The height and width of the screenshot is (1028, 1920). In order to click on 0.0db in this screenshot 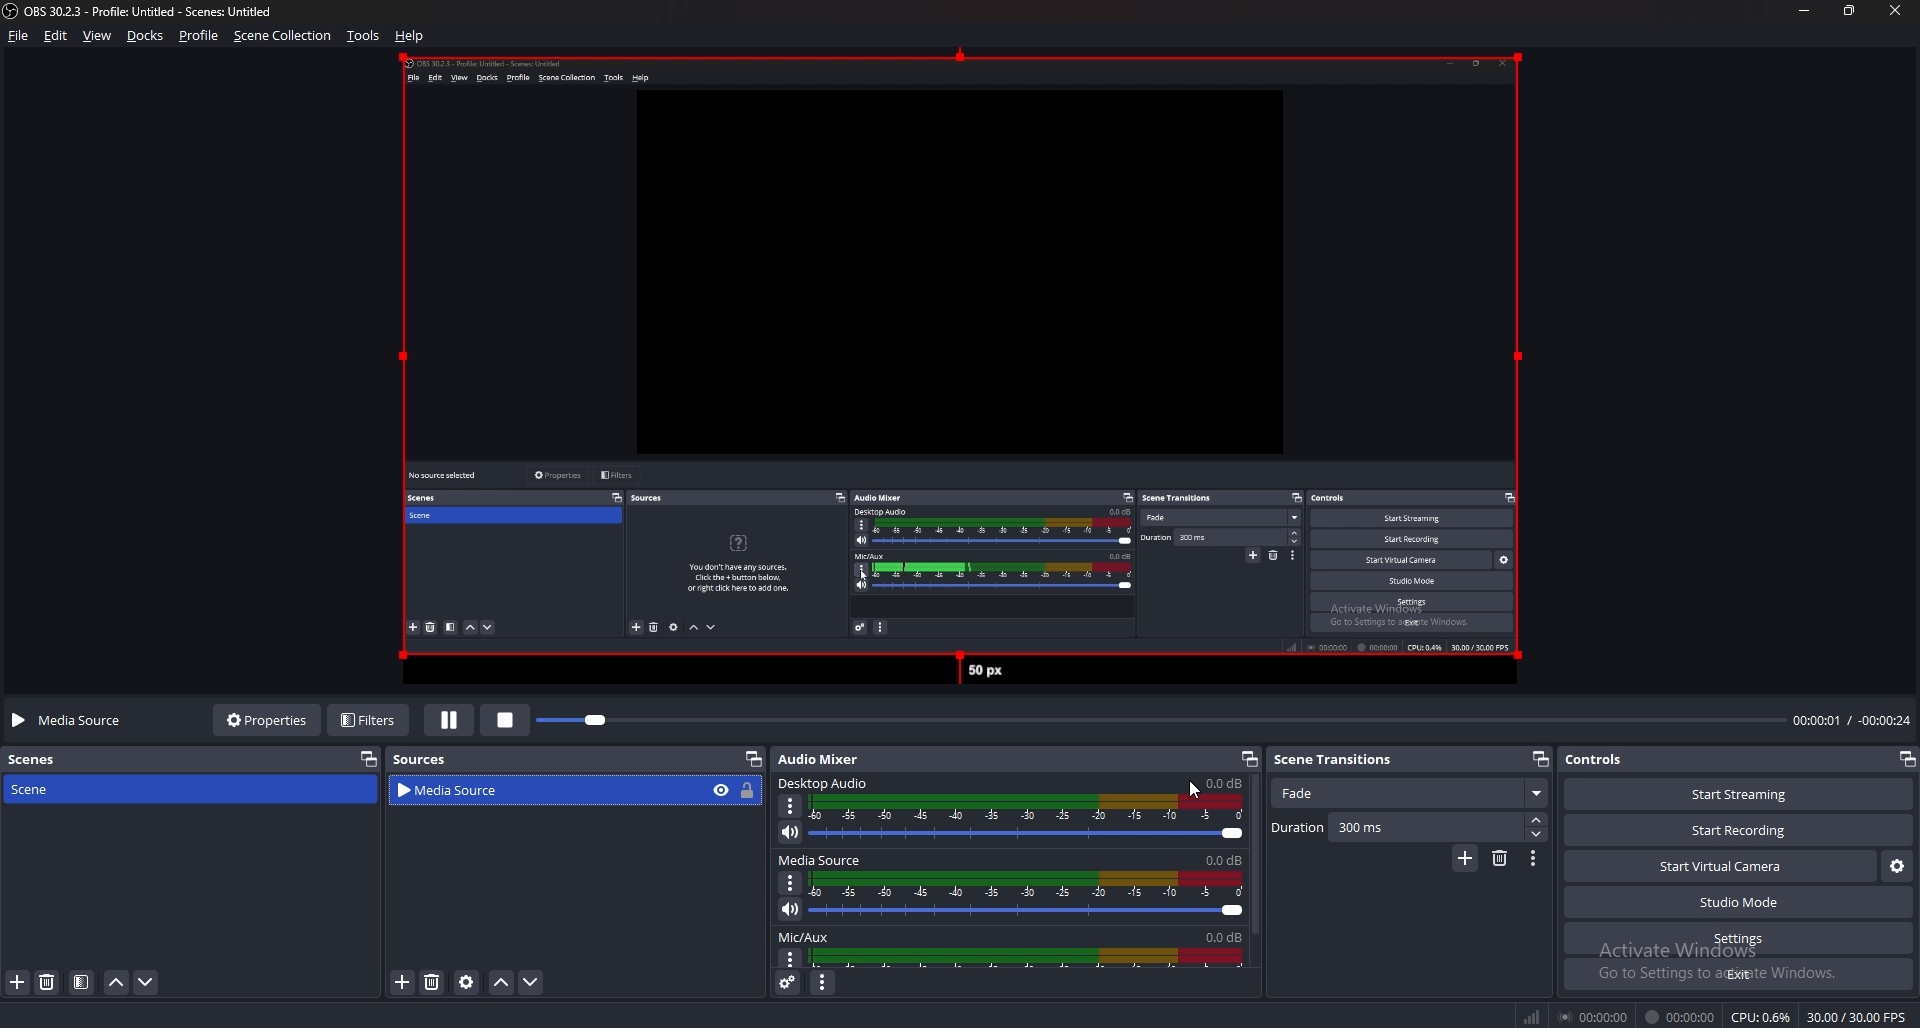, I will do `click(1227, 858)`.